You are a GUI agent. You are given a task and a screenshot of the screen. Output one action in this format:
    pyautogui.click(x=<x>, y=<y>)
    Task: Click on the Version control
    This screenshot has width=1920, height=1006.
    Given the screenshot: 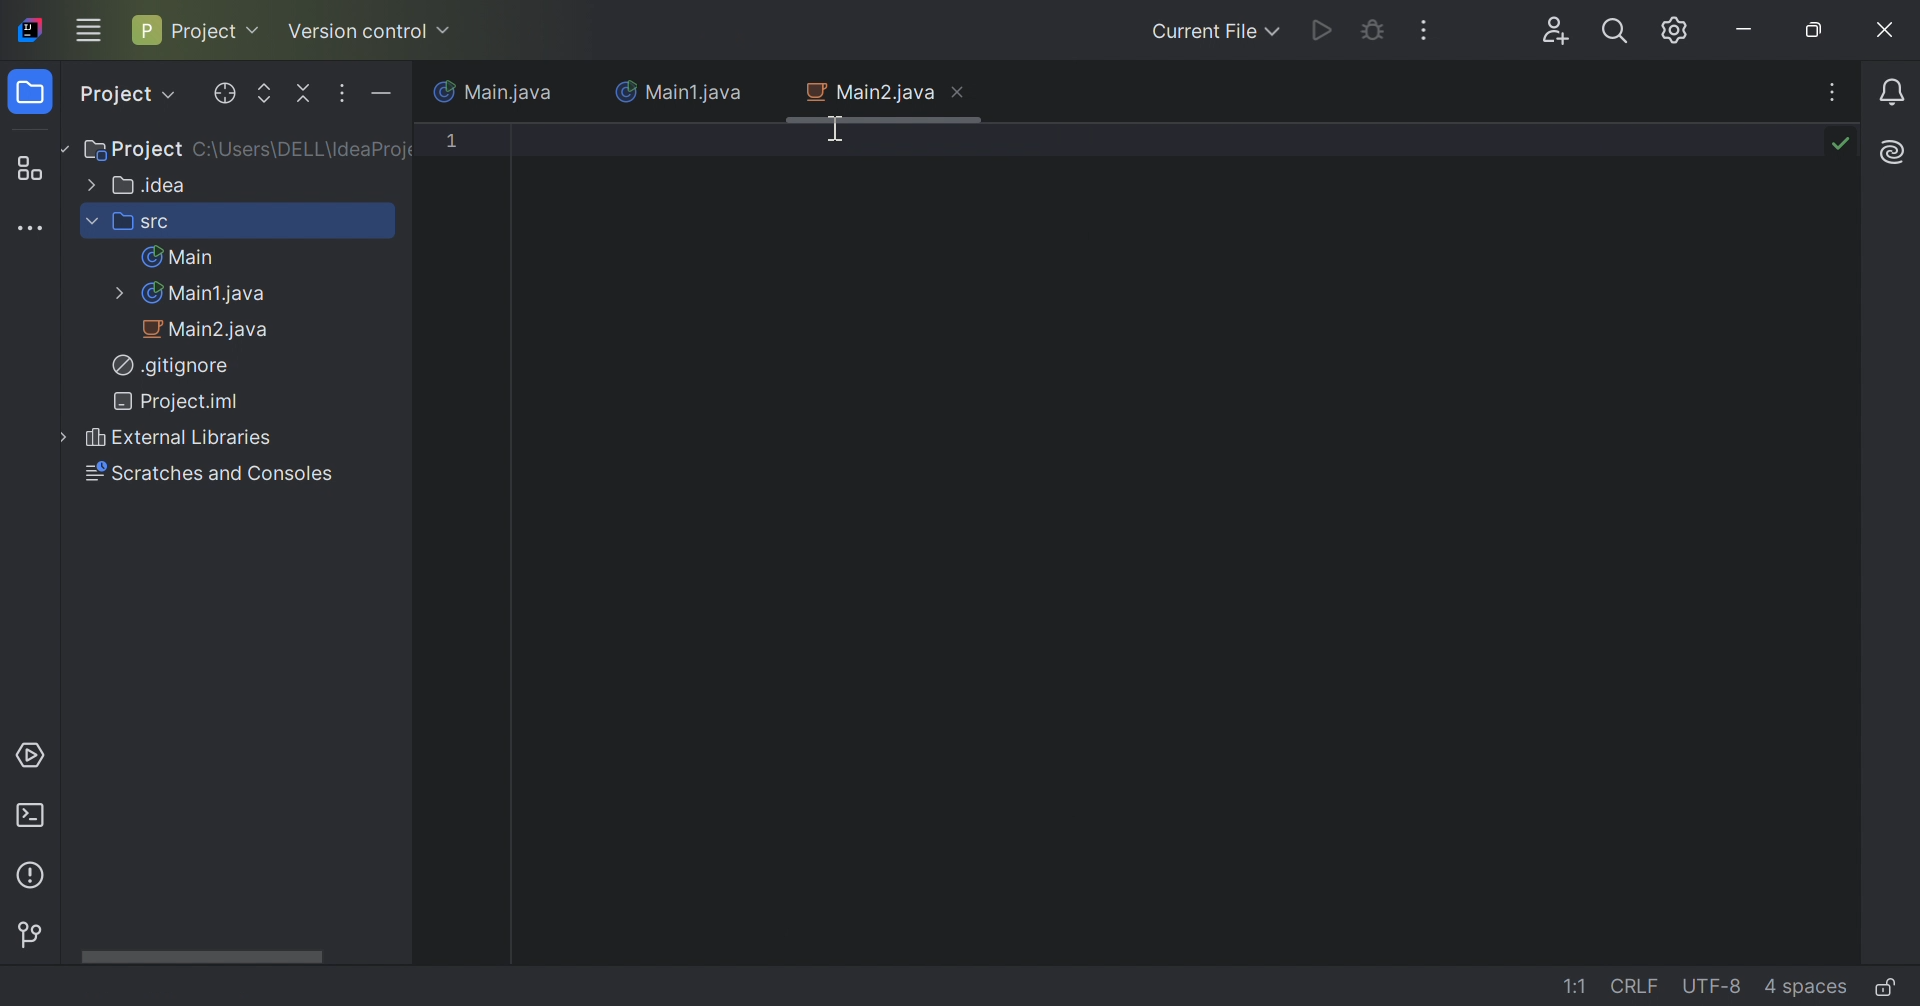 What is the action you would take?
    pyautogui.click(x=370, y=29)
    